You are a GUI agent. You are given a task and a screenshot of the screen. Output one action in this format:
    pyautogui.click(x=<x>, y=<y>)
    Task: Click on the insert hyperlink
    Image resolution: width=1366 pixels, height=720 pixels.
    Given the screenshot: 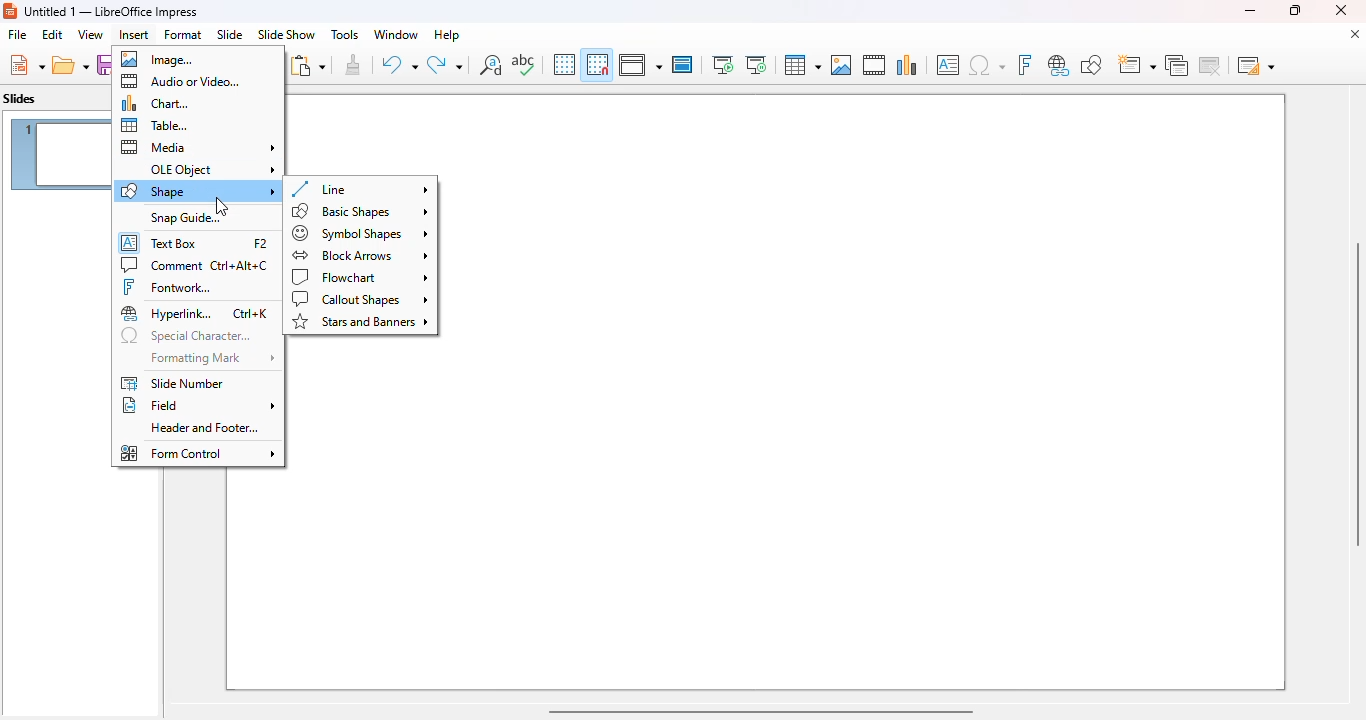 What is the action you would take?
    pyautogui.click(x=1059, y=65)
    